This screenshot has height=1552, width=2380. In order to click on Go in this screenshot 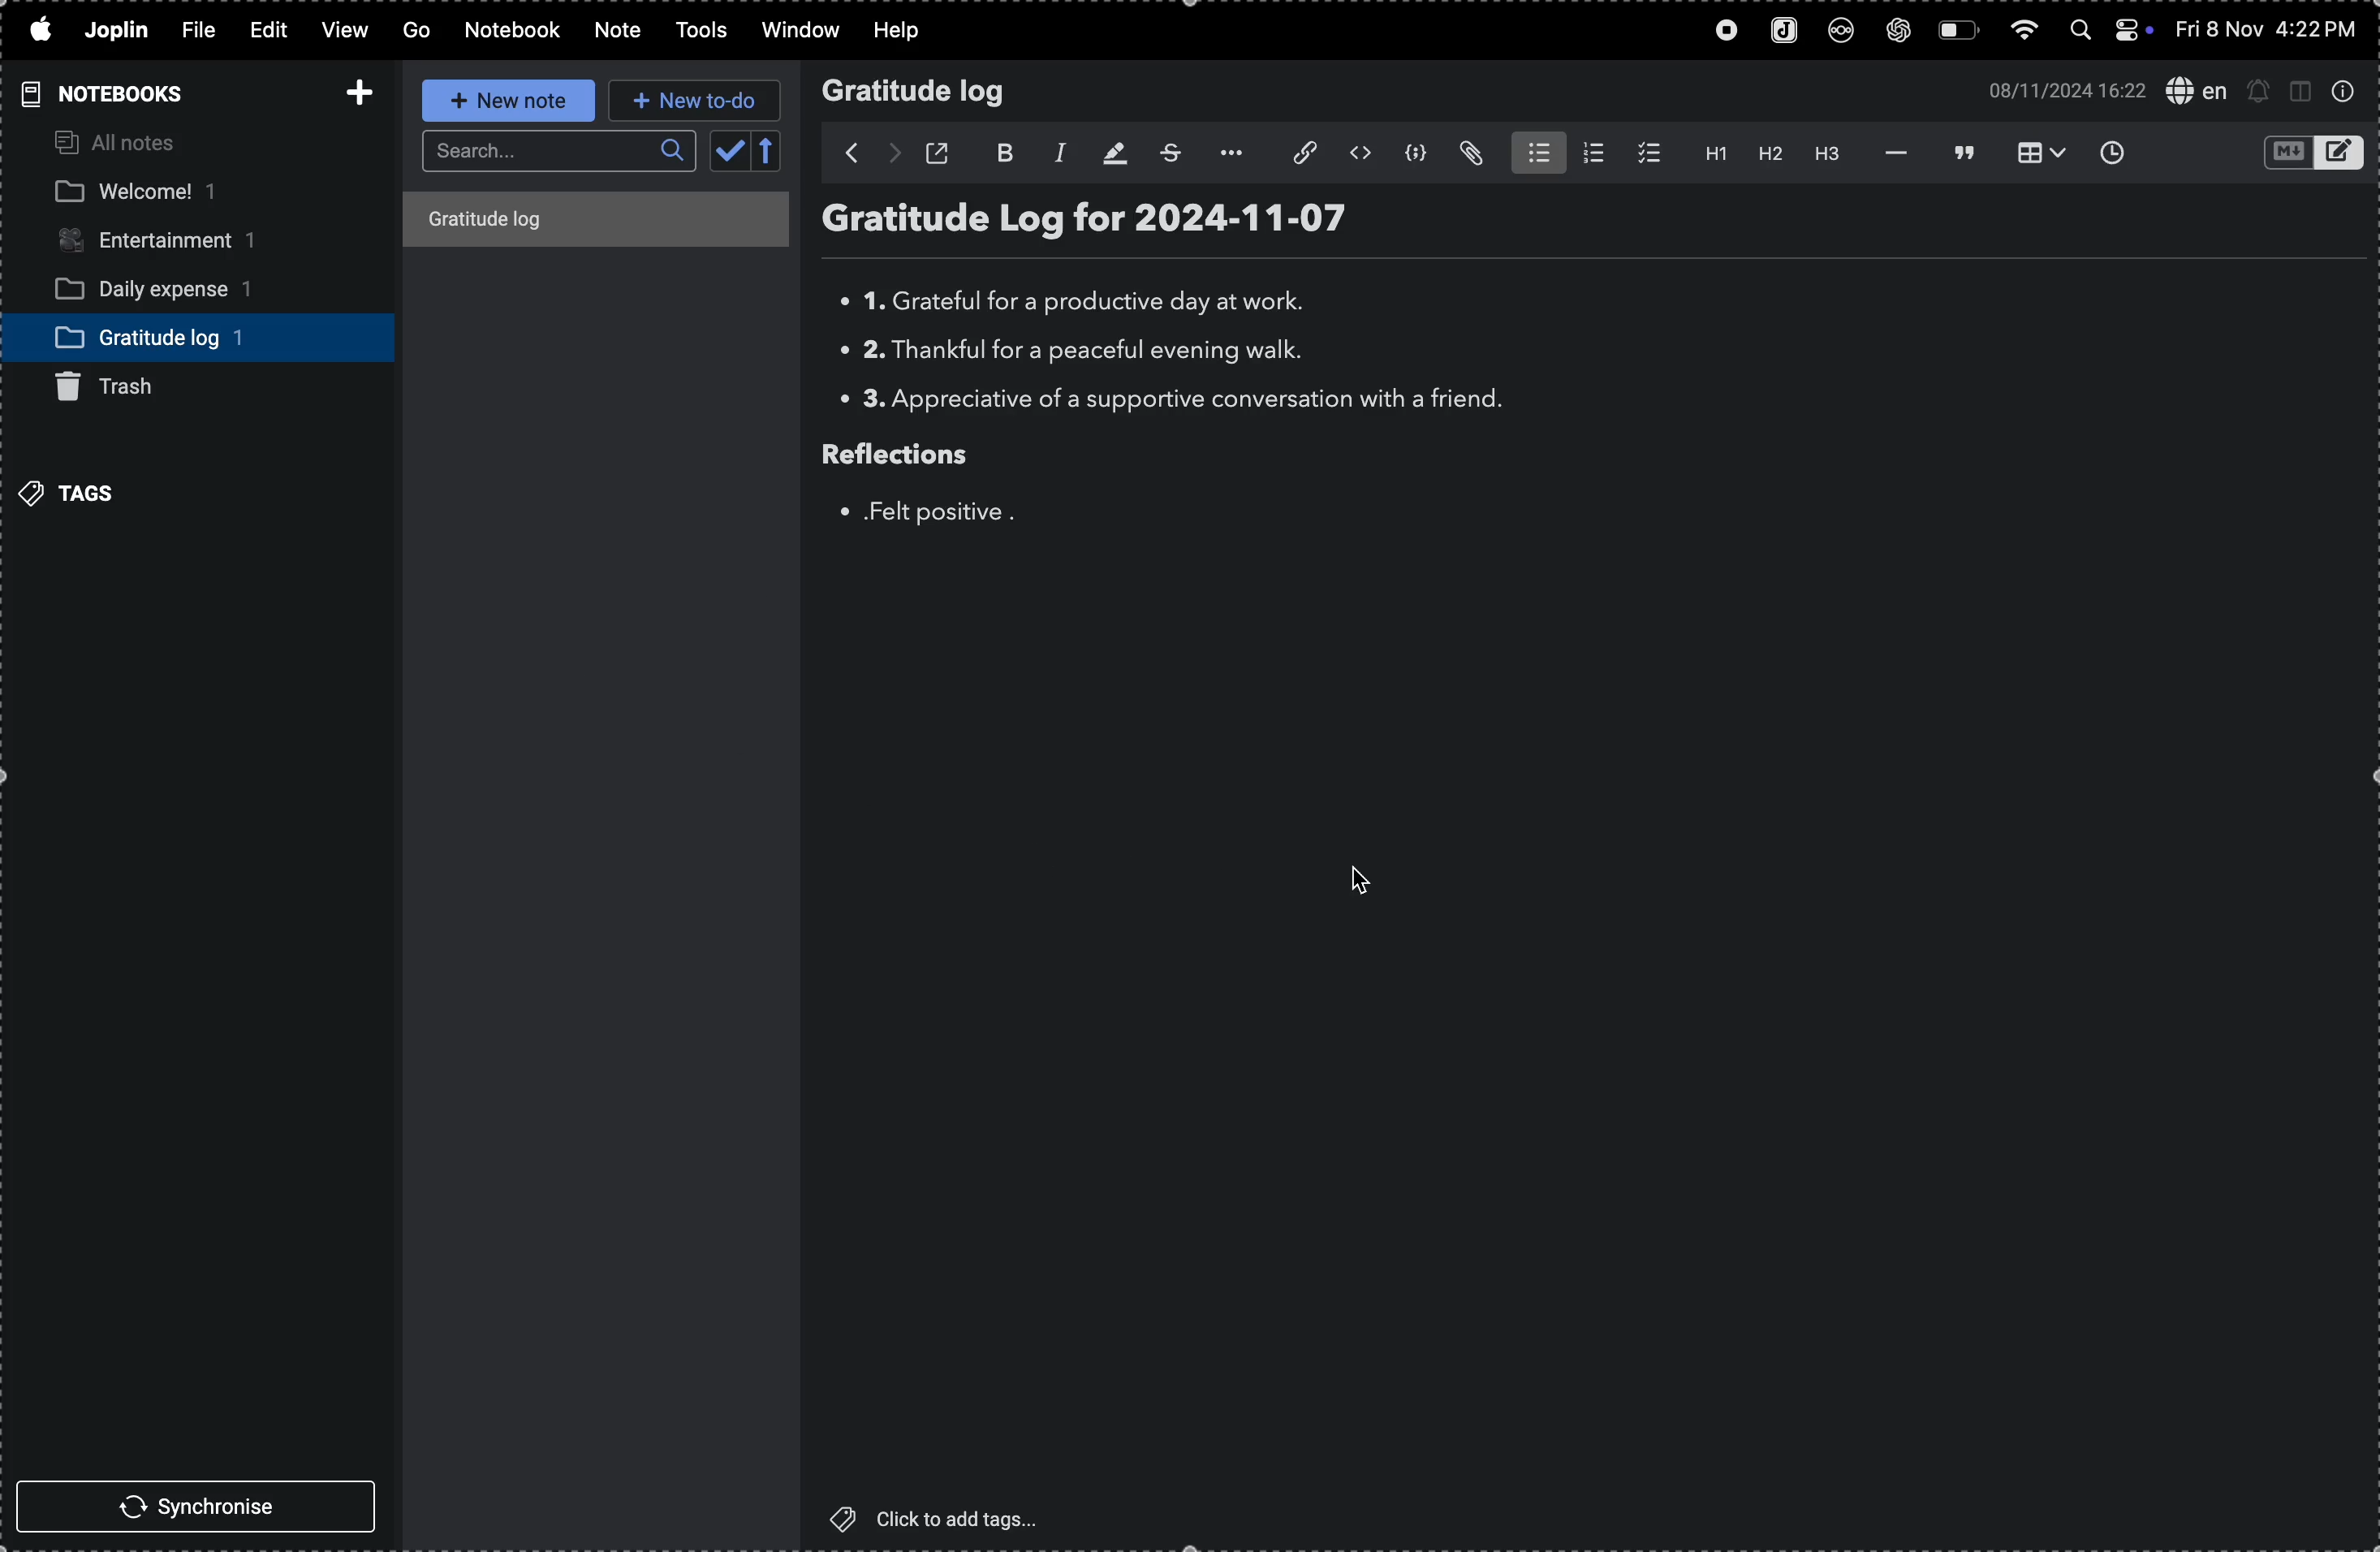, I will do `click(416, 31)`.